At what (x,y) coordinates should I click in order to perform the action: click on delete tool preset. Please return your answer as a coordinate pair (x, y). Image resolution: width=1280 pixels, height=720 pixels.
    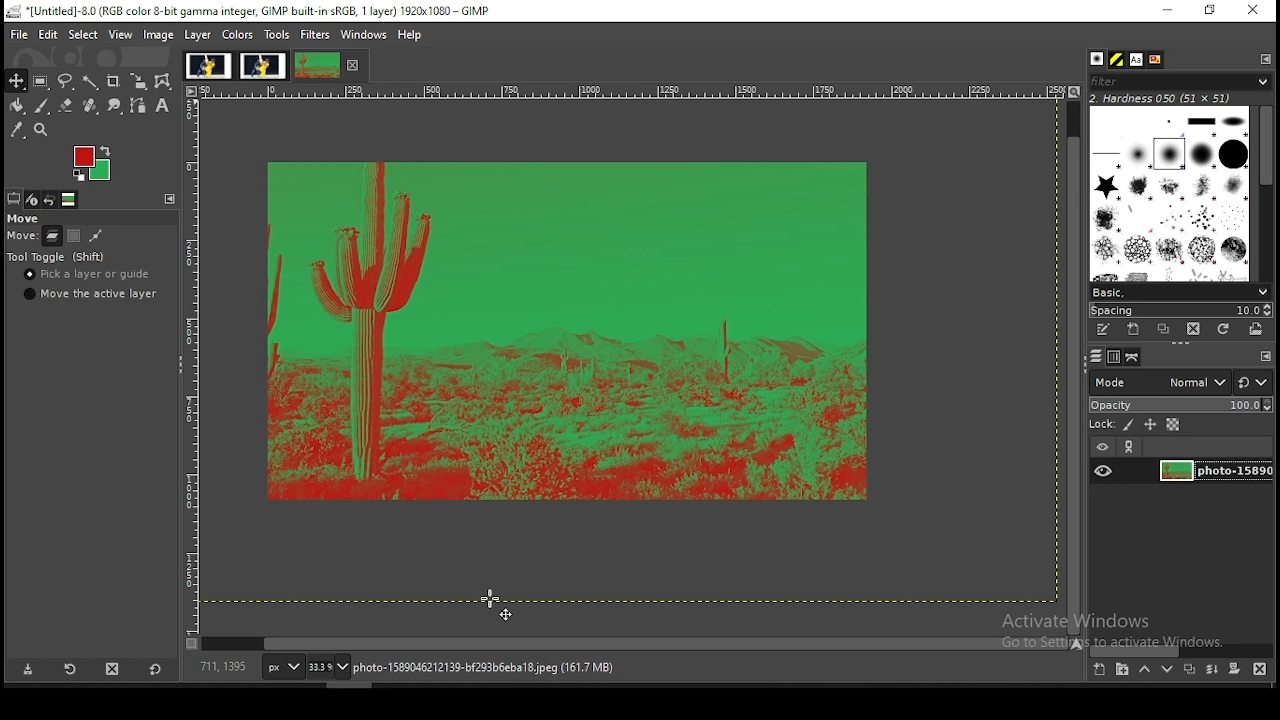
    Looking at the image, I should click on (112, 669).